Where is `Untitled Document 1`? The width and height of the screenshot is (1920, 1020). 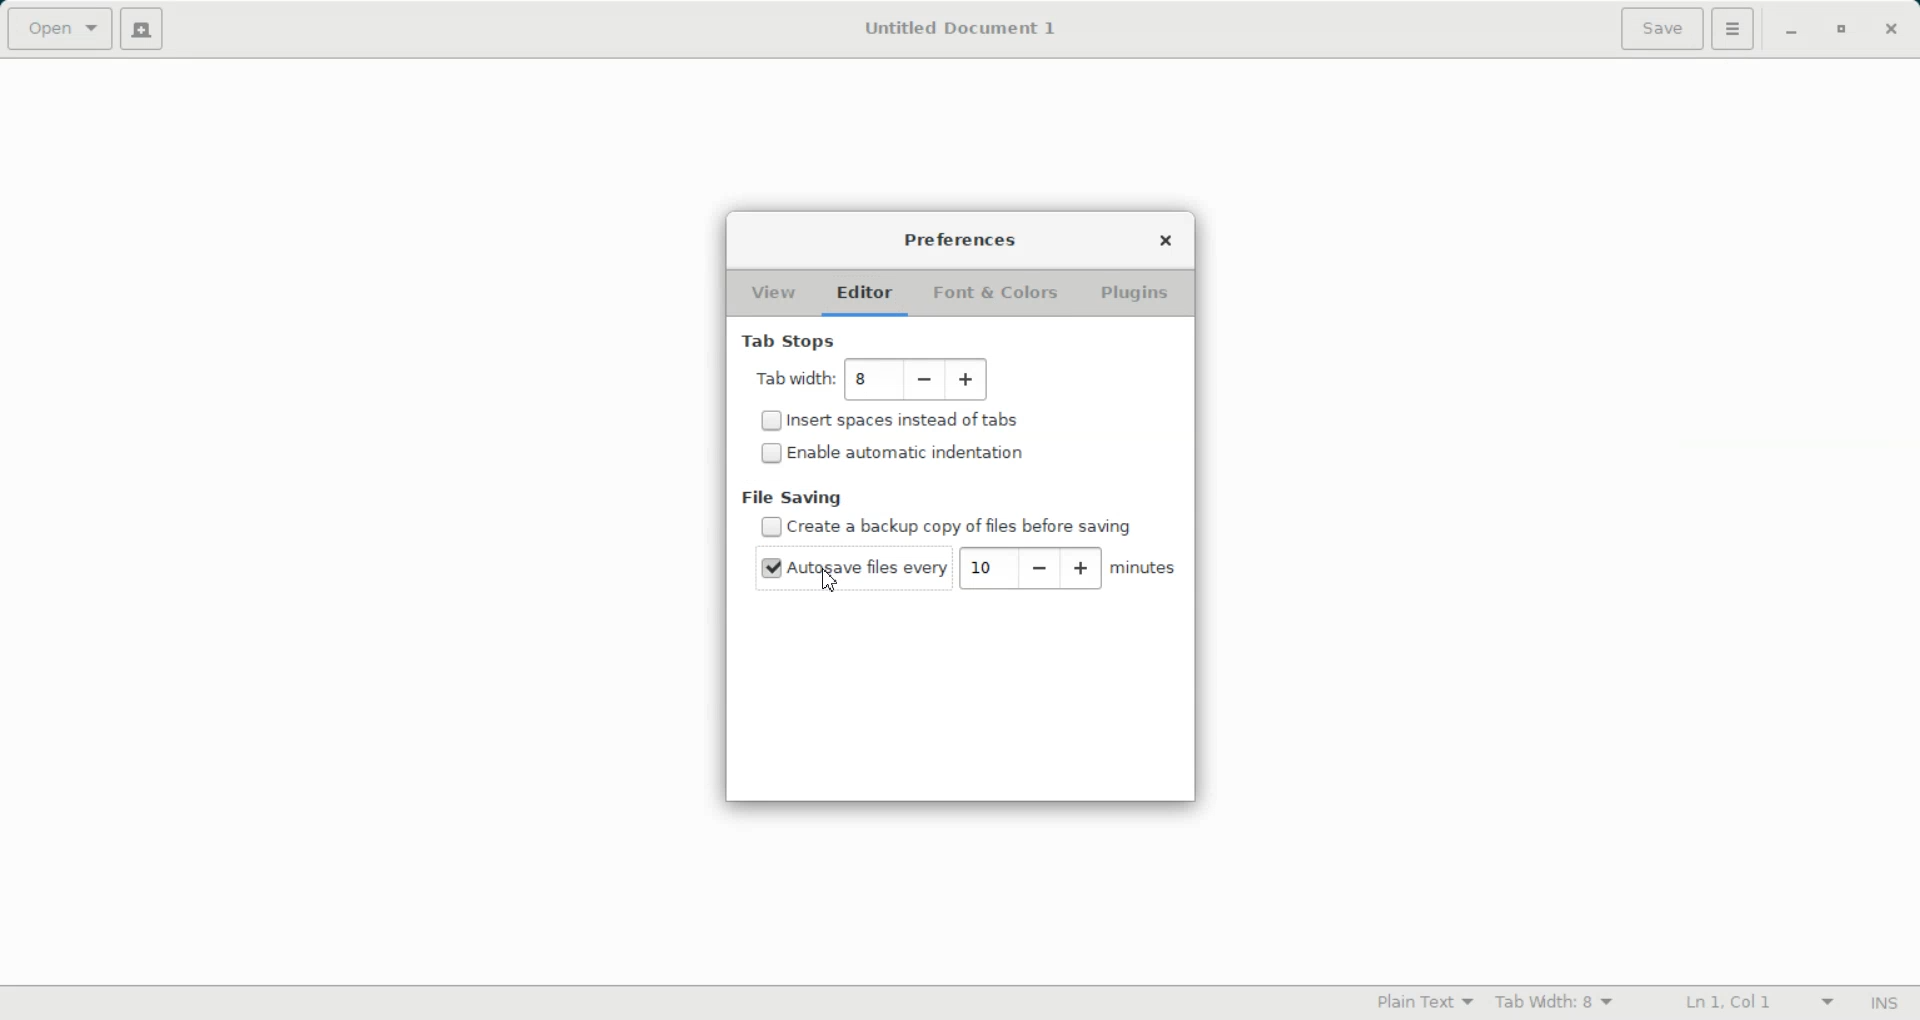
Untitled Document 1 is located at coordinates (956, 28).